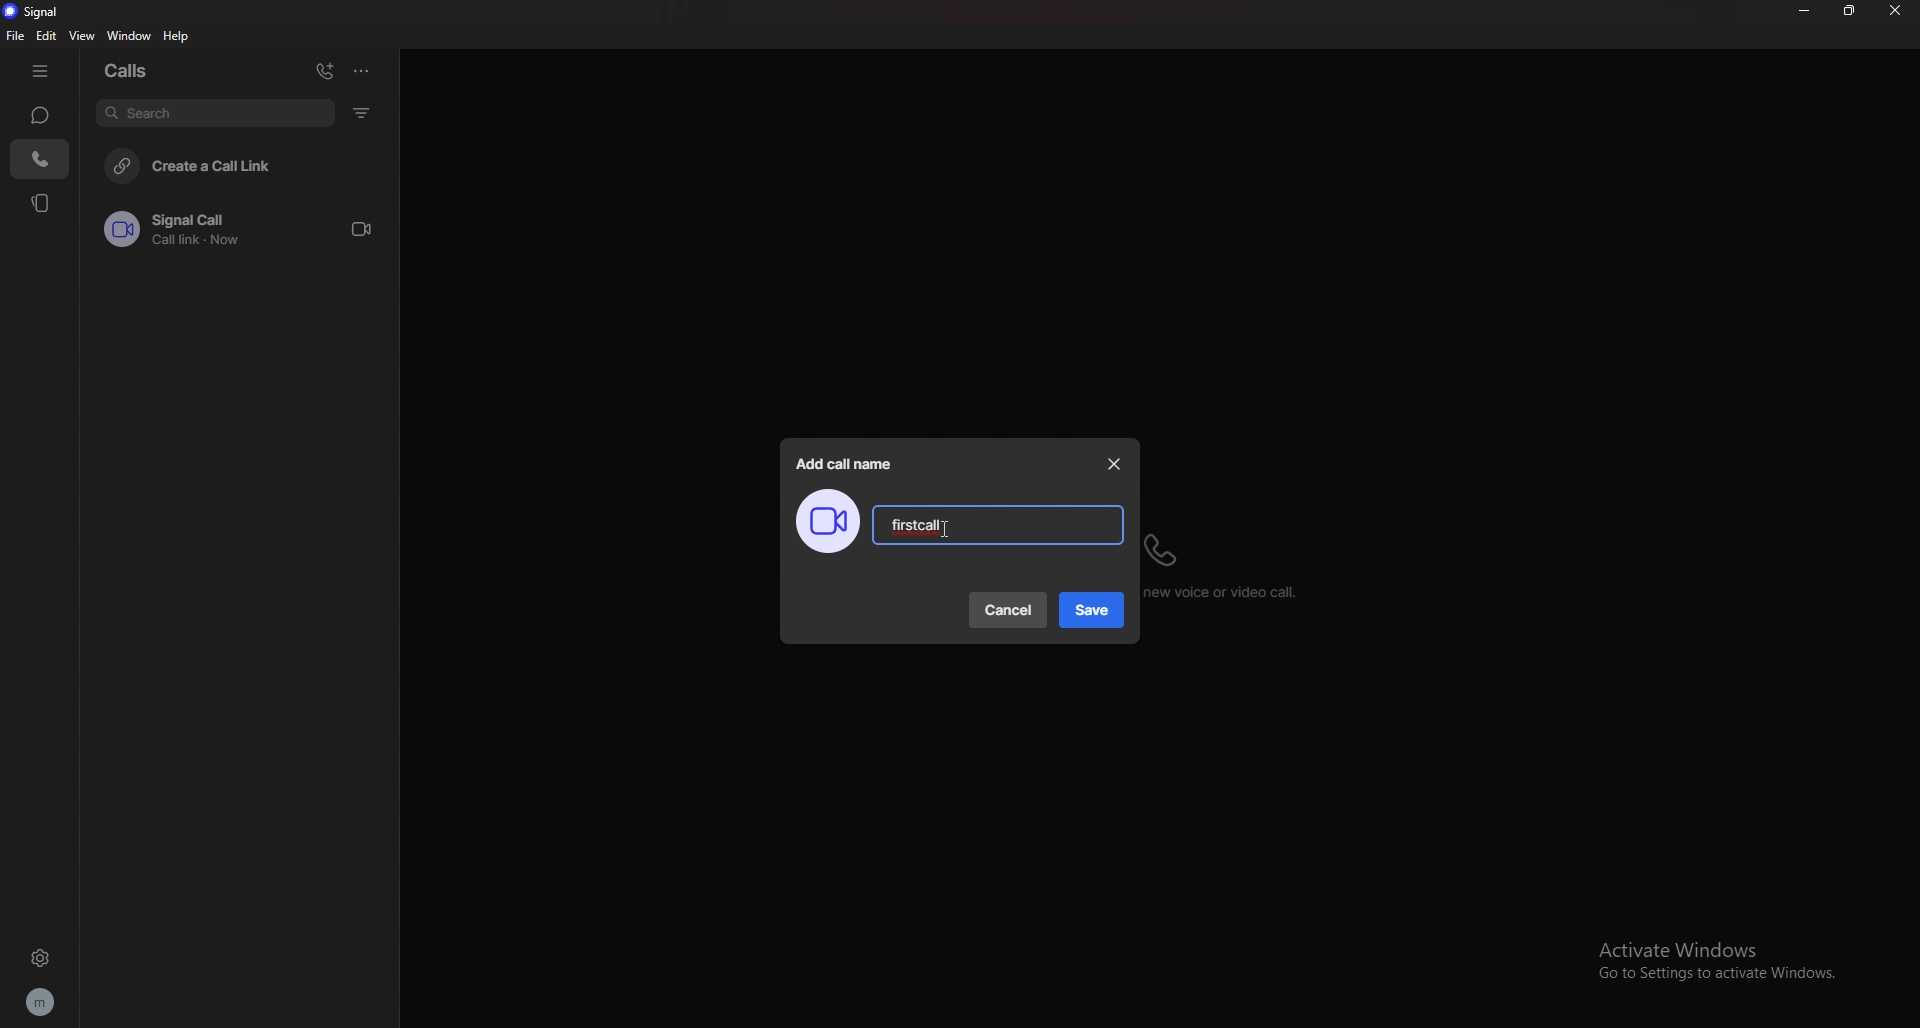 The width and height of the screenshot is (1920, 1028). I want to click on signal, so click(38, 12).